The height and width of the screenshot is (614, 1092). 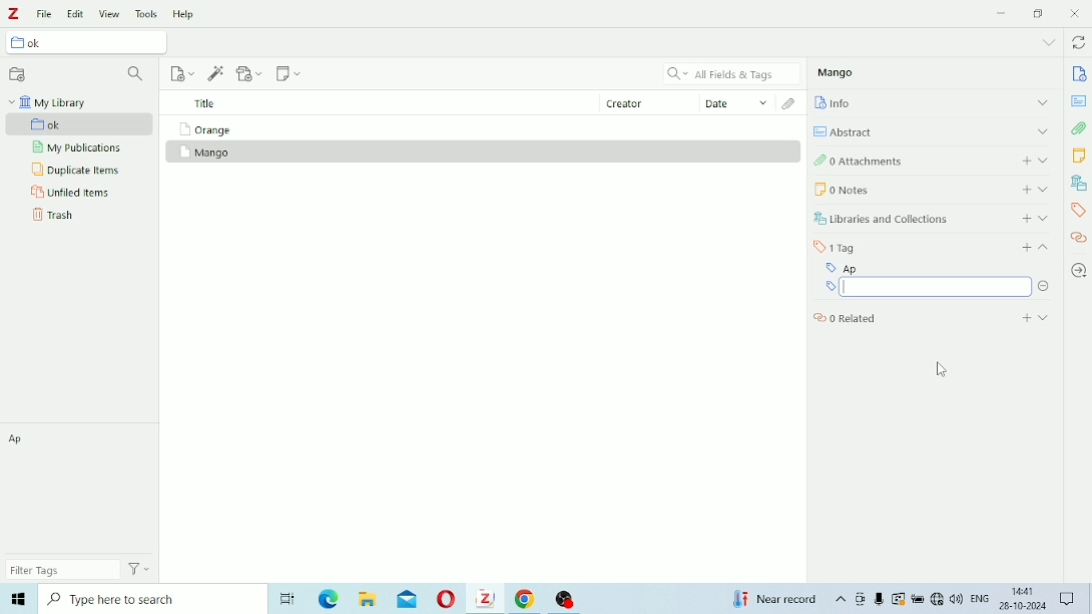 I want to click on Notifications, so click(x=1069, y=598).